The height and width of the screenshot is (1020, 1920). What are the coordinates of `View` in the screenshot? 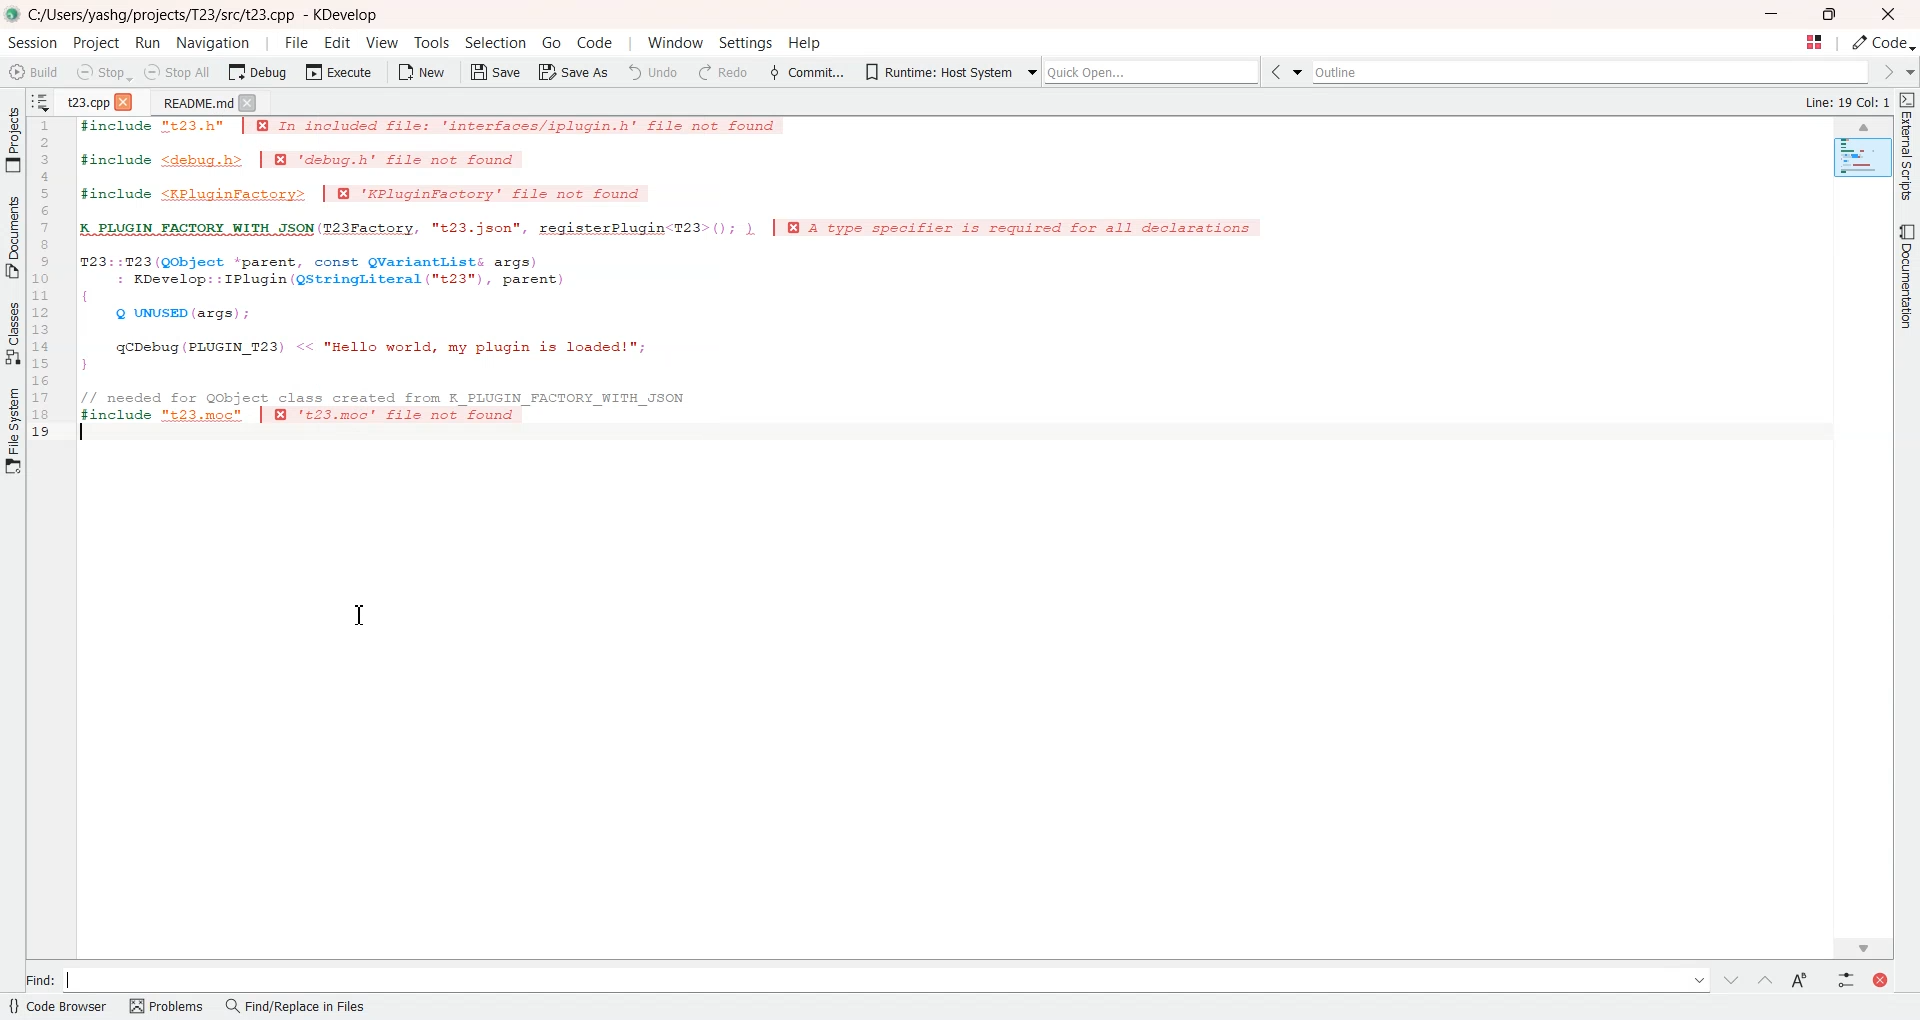 It's located at (382, 42).